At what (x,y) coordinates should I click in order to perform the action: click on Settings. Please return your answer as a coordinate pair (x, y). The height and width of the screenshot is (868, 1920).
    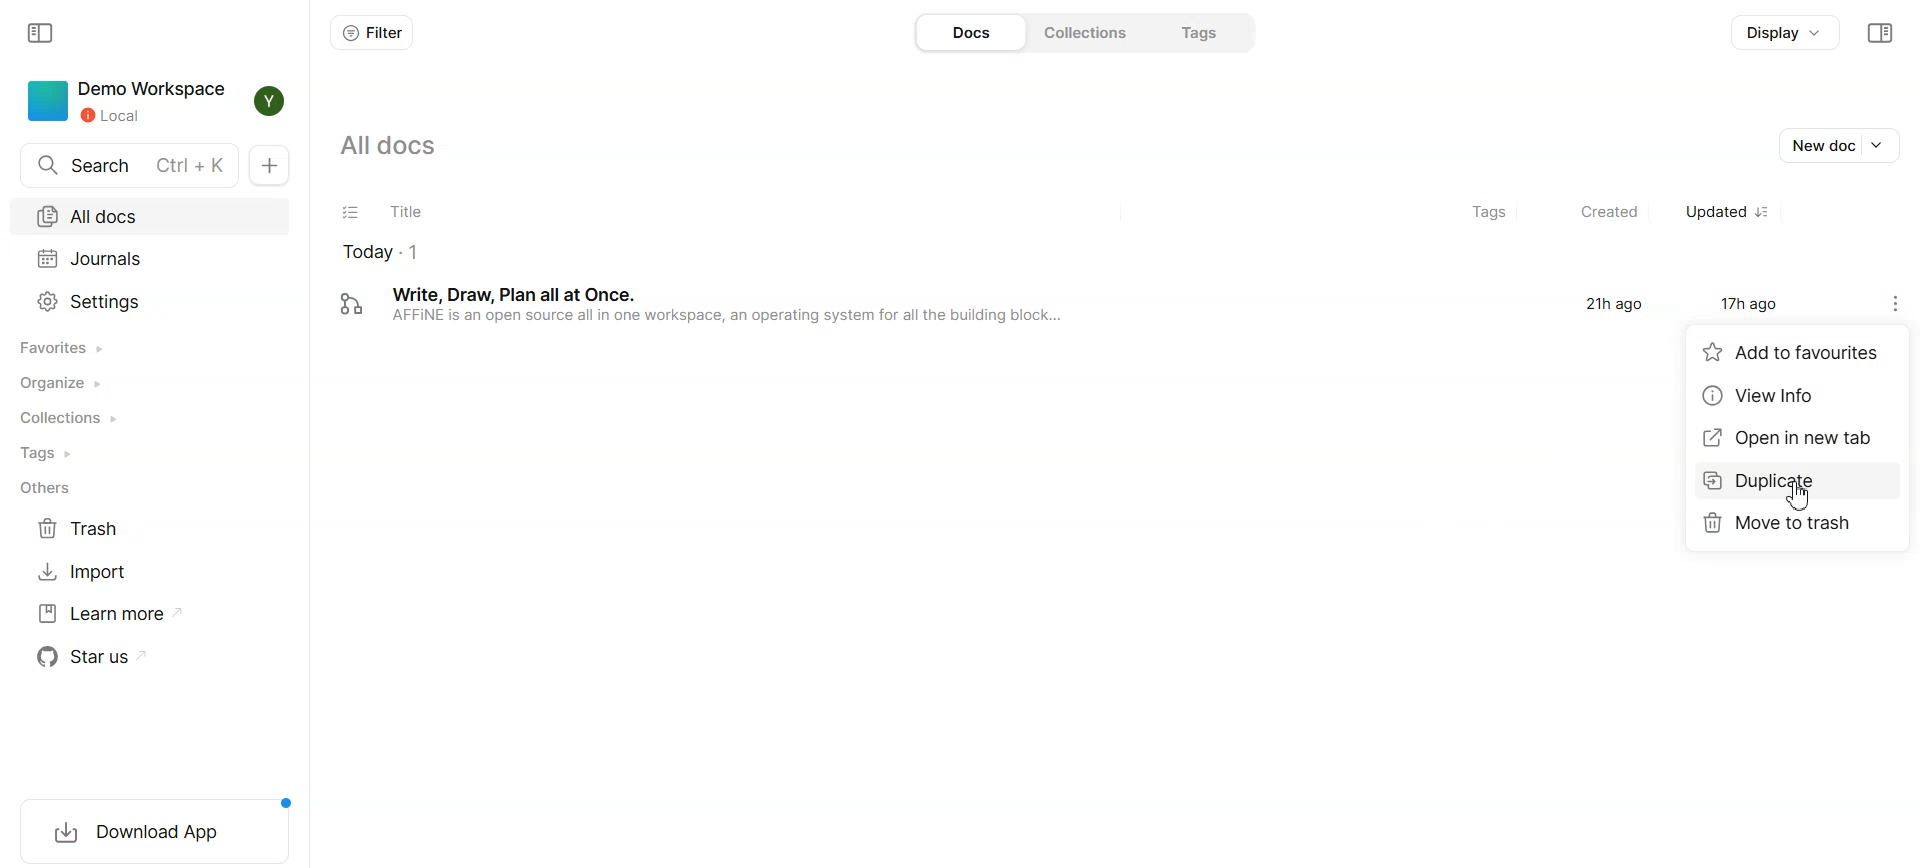
    Looking at the image, I should click on (150, 299).